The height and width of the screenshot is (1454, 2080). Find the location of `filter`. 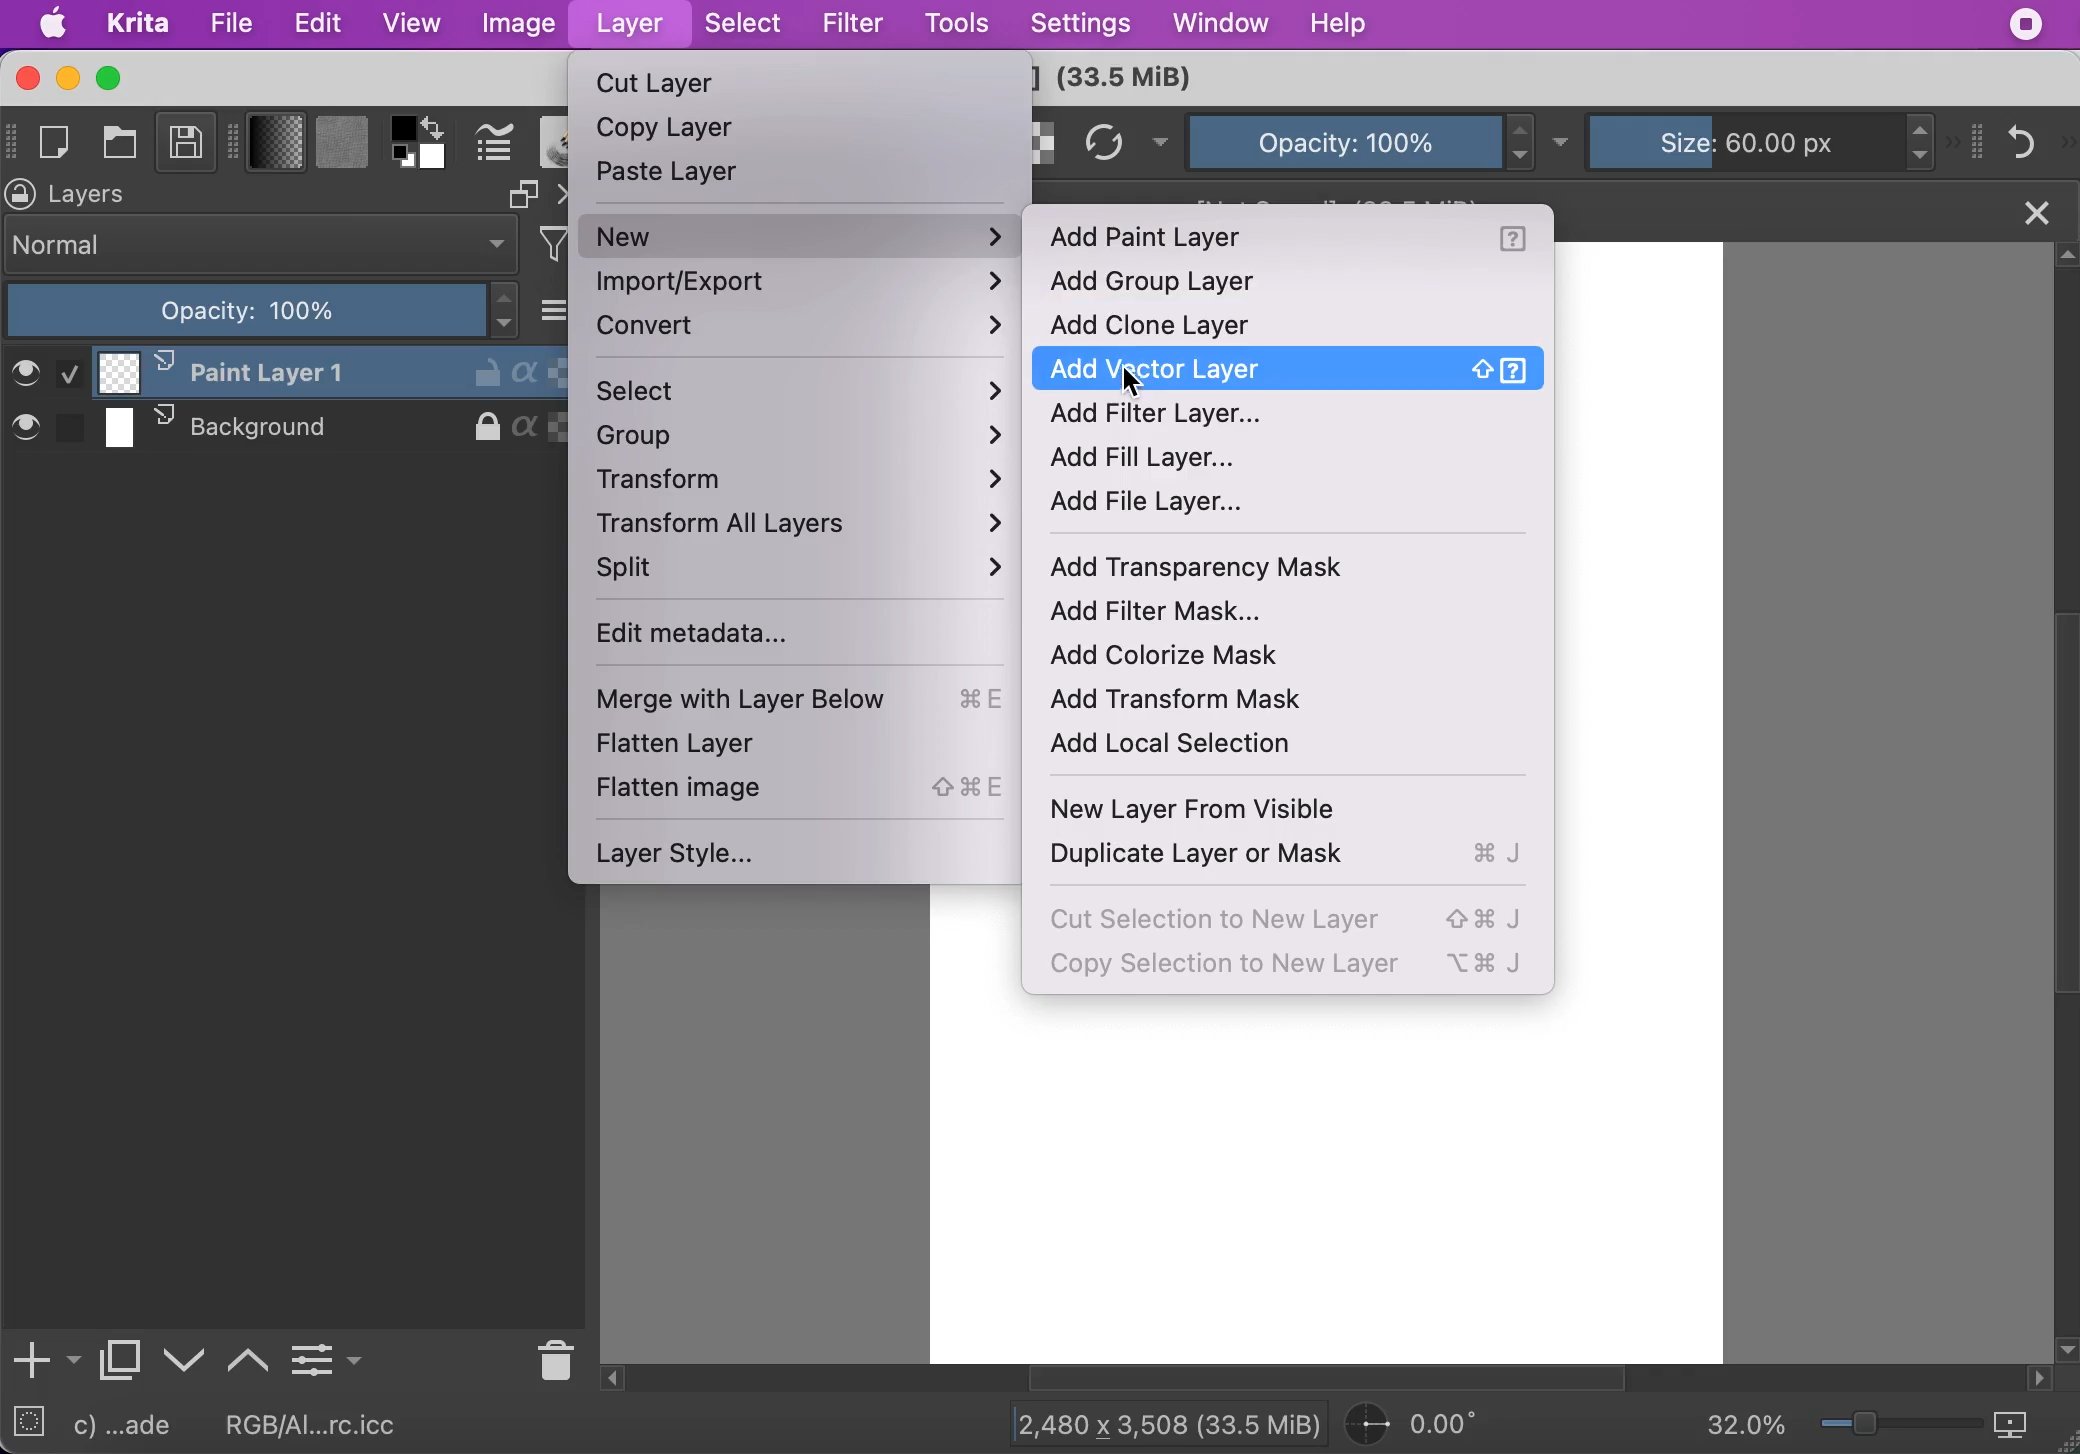

filter is located at coordinates (852, 23).